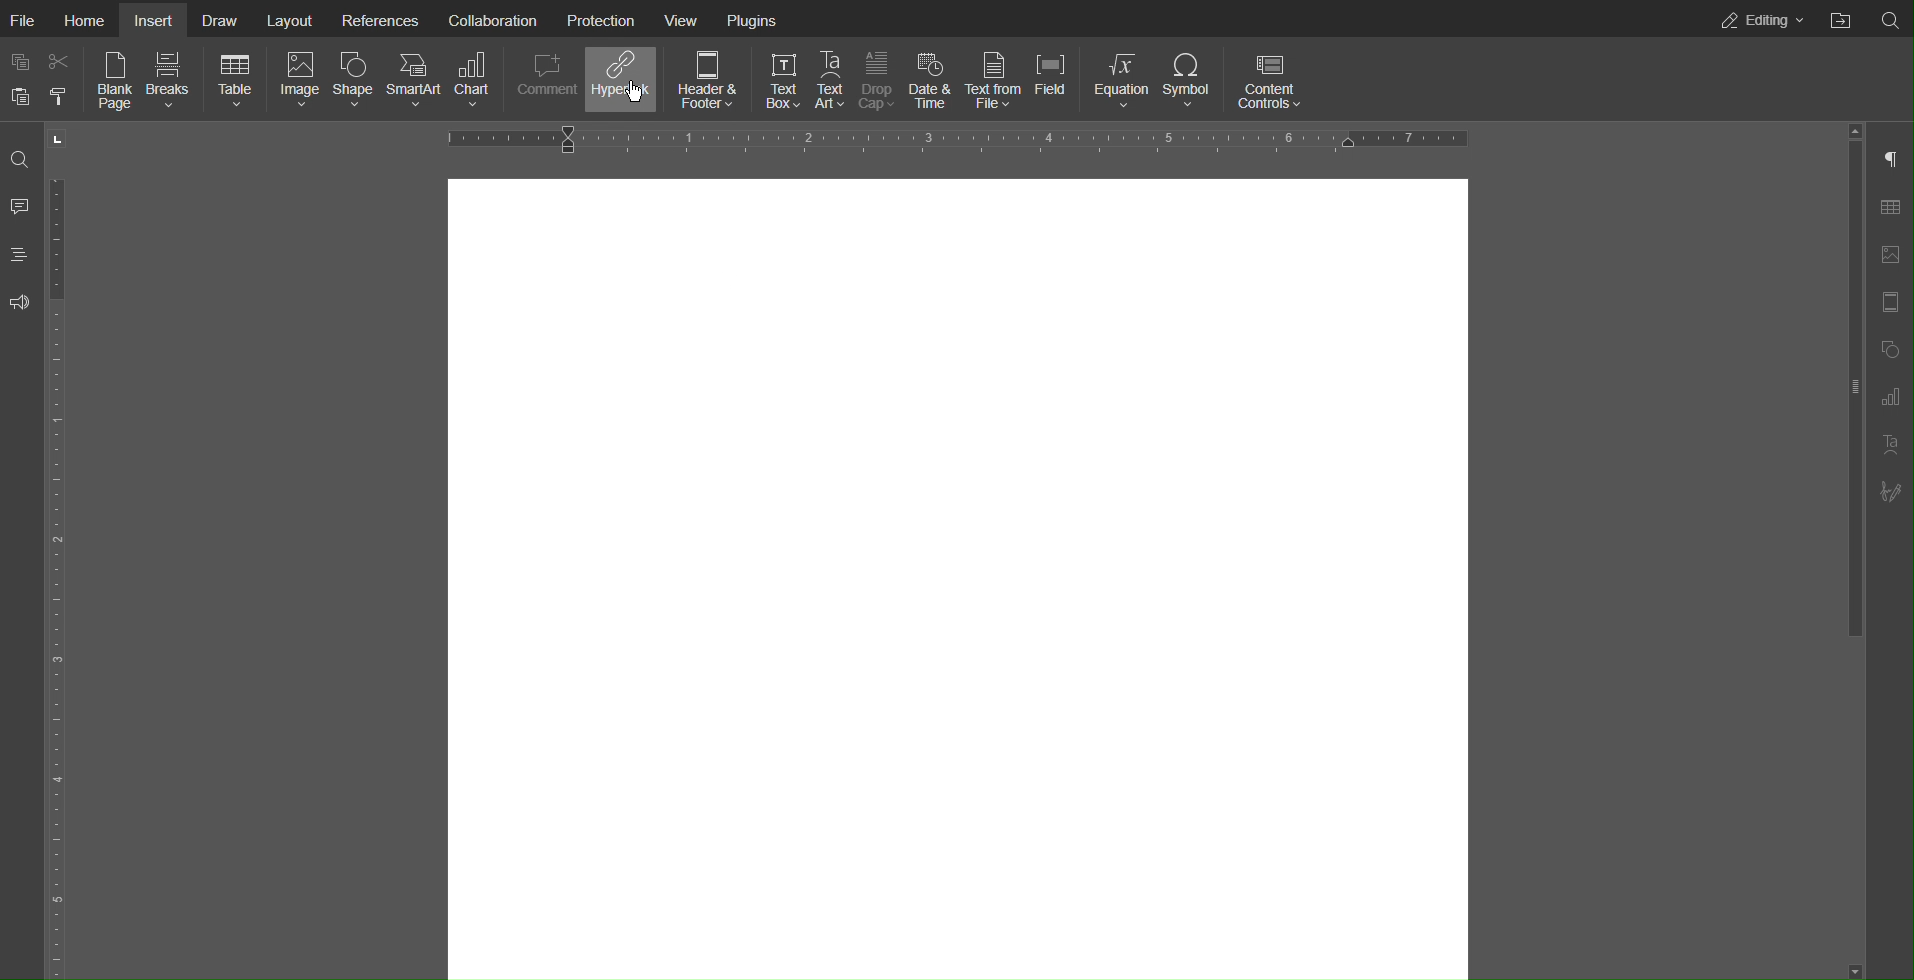 The height and width of the screenshot is (980, 1914). I want to click on Comment, so click(19, 206).